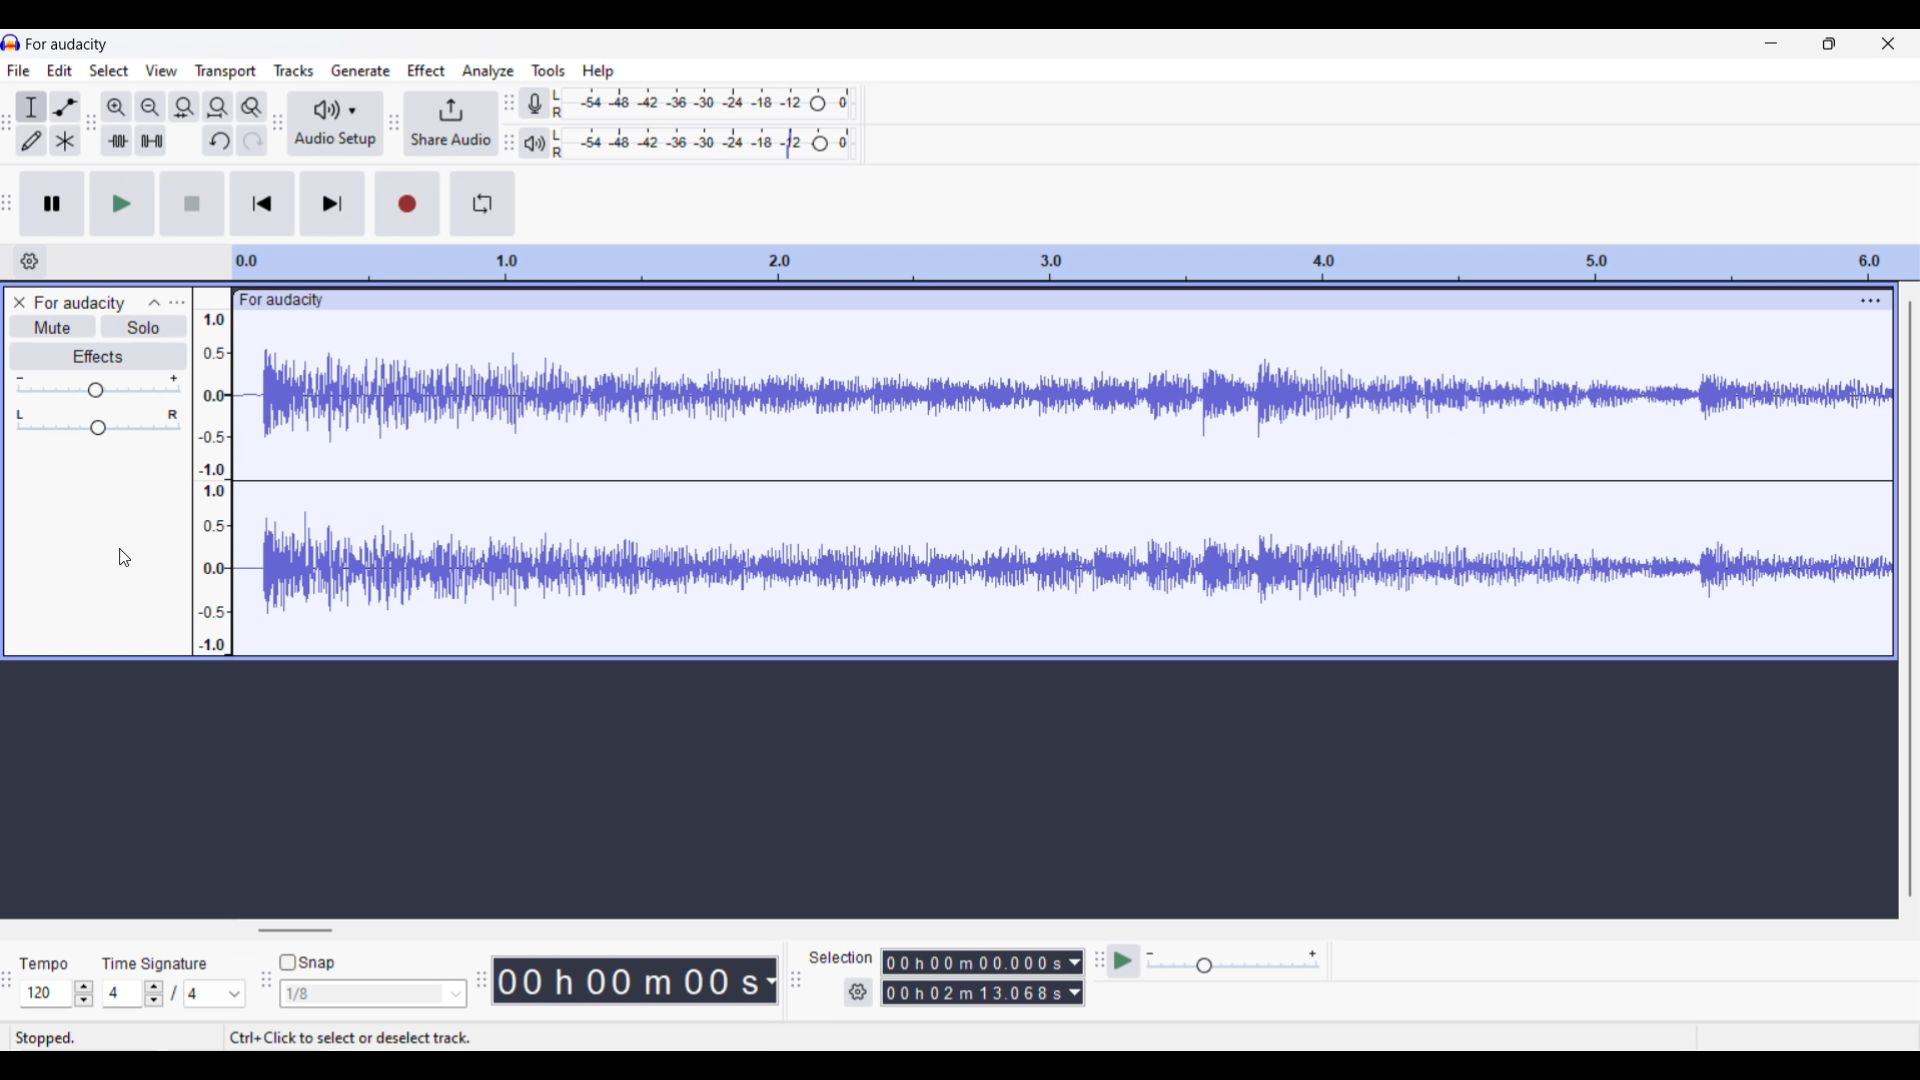 The height and width of the screenshot is (1080, 1920). I want to click on Close interface, so click(1889, 44).